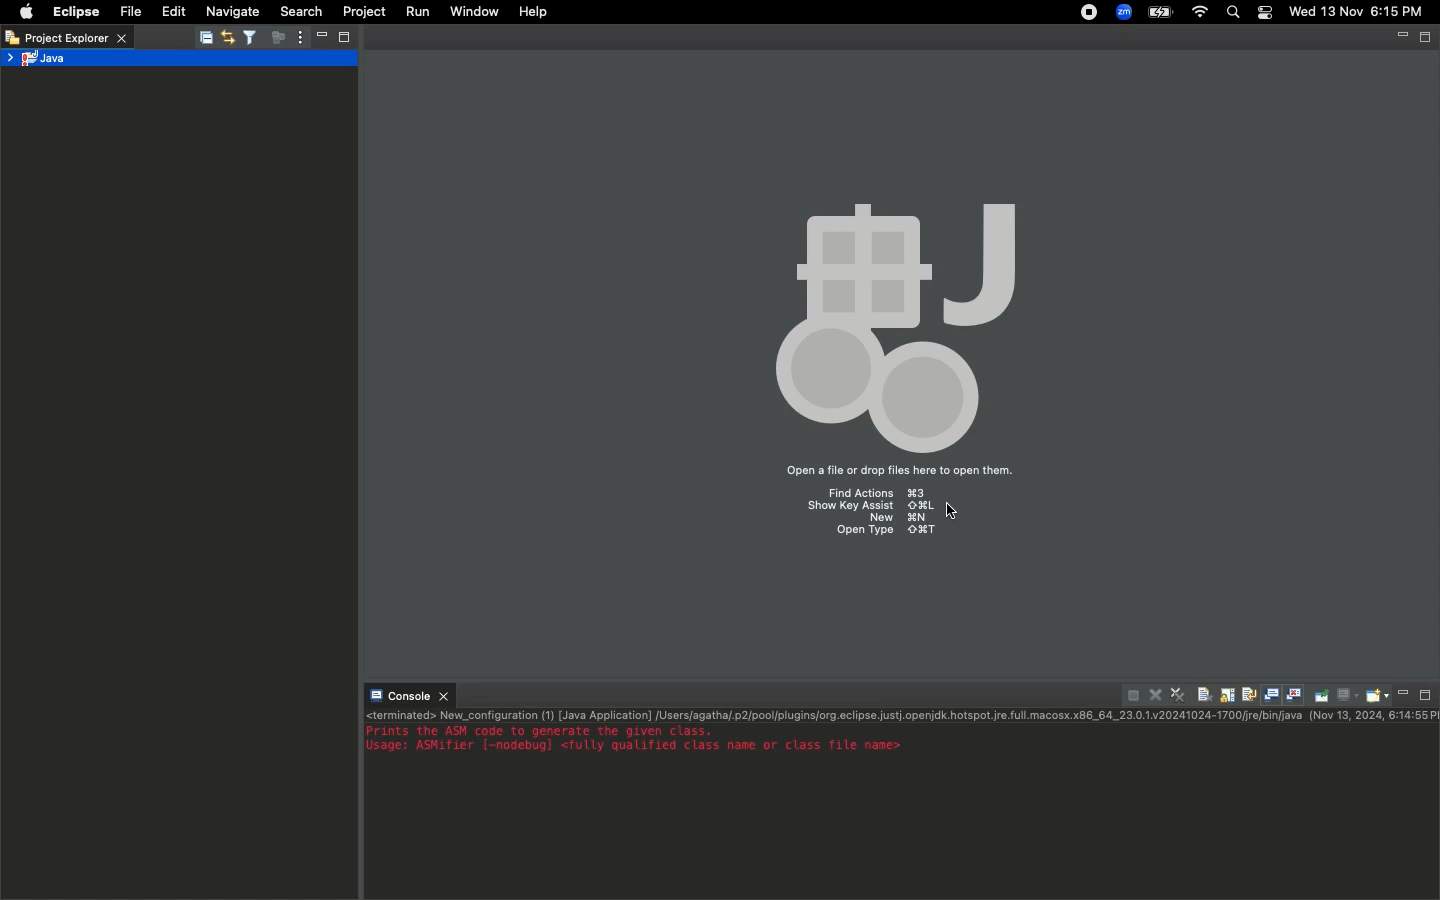 Image resolution: width=1440 pixels, height=900 pixels. I want to click on Focus on active task, so click(278, 37).